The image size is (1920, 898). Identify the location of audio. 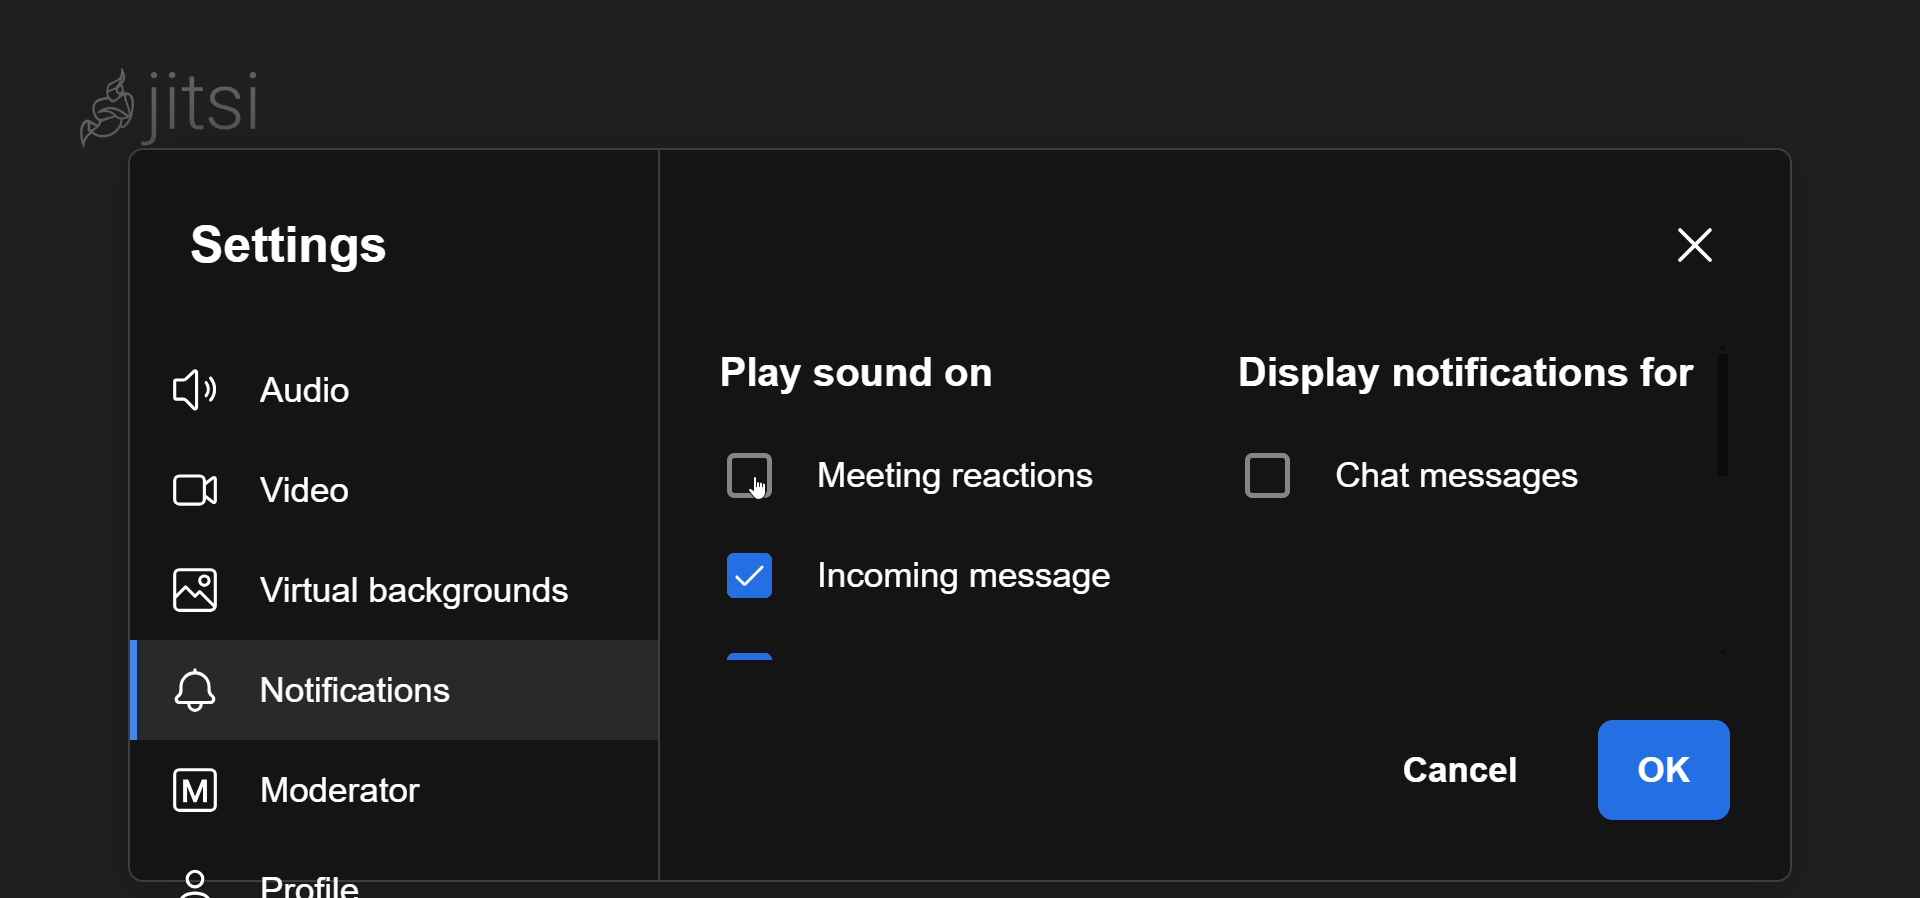
(300, 398).